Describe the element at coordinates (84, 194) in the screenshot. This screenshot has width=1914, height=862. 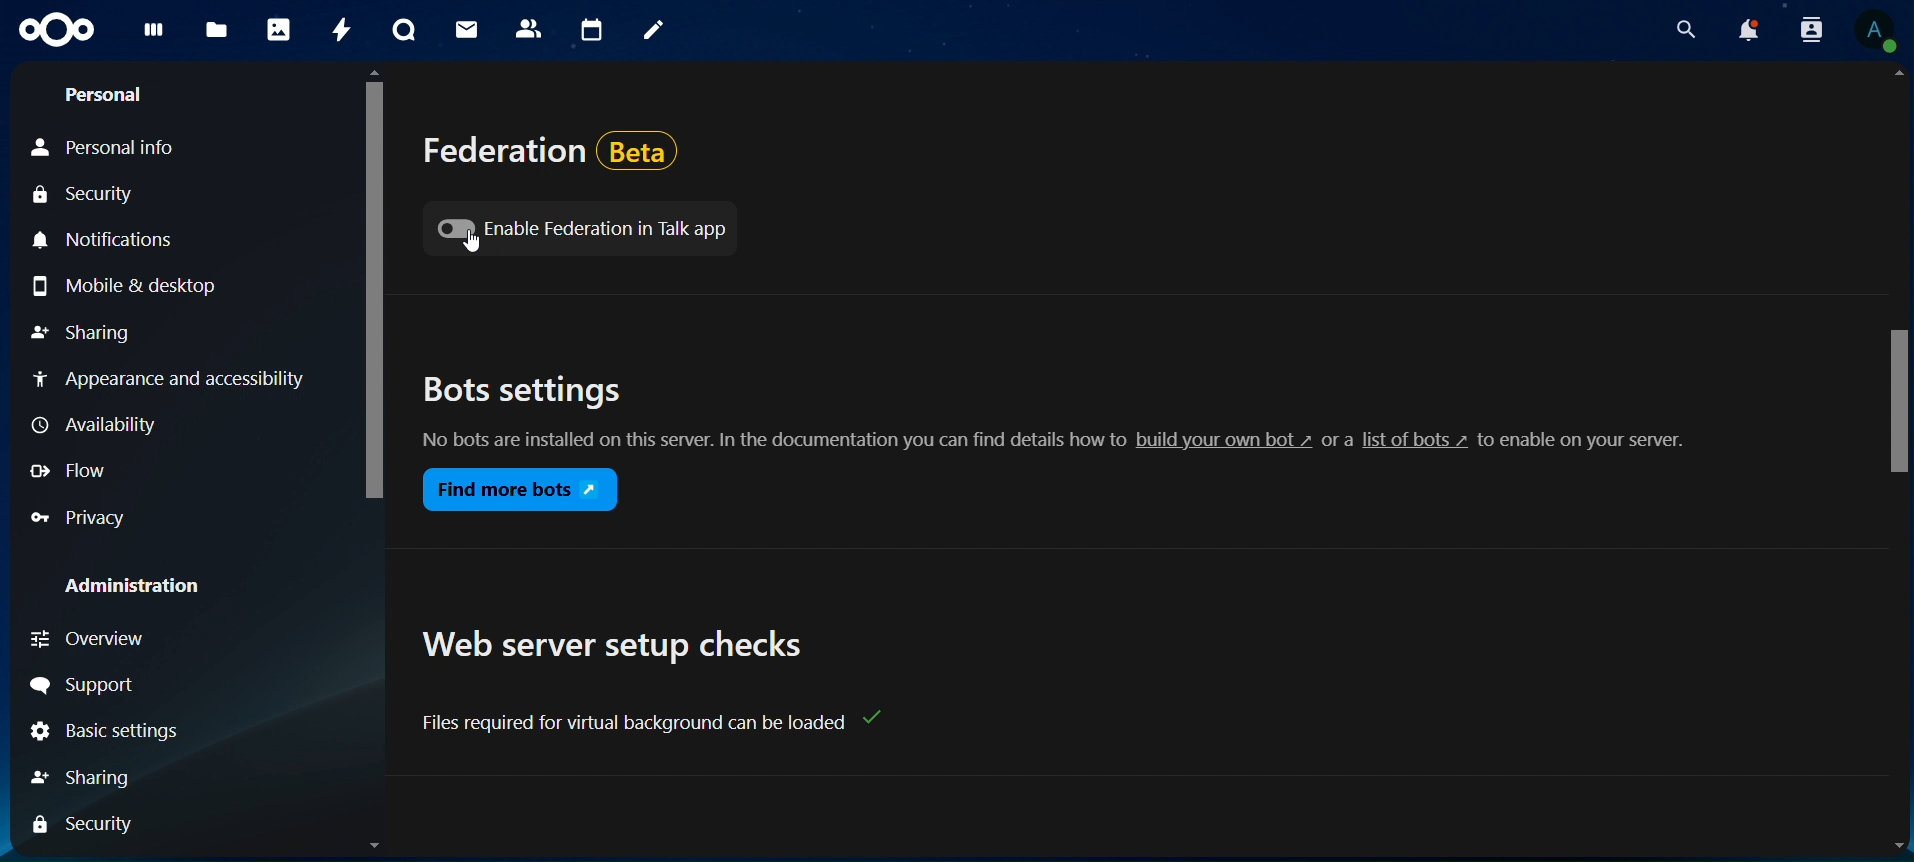
I see `Security` at that location.